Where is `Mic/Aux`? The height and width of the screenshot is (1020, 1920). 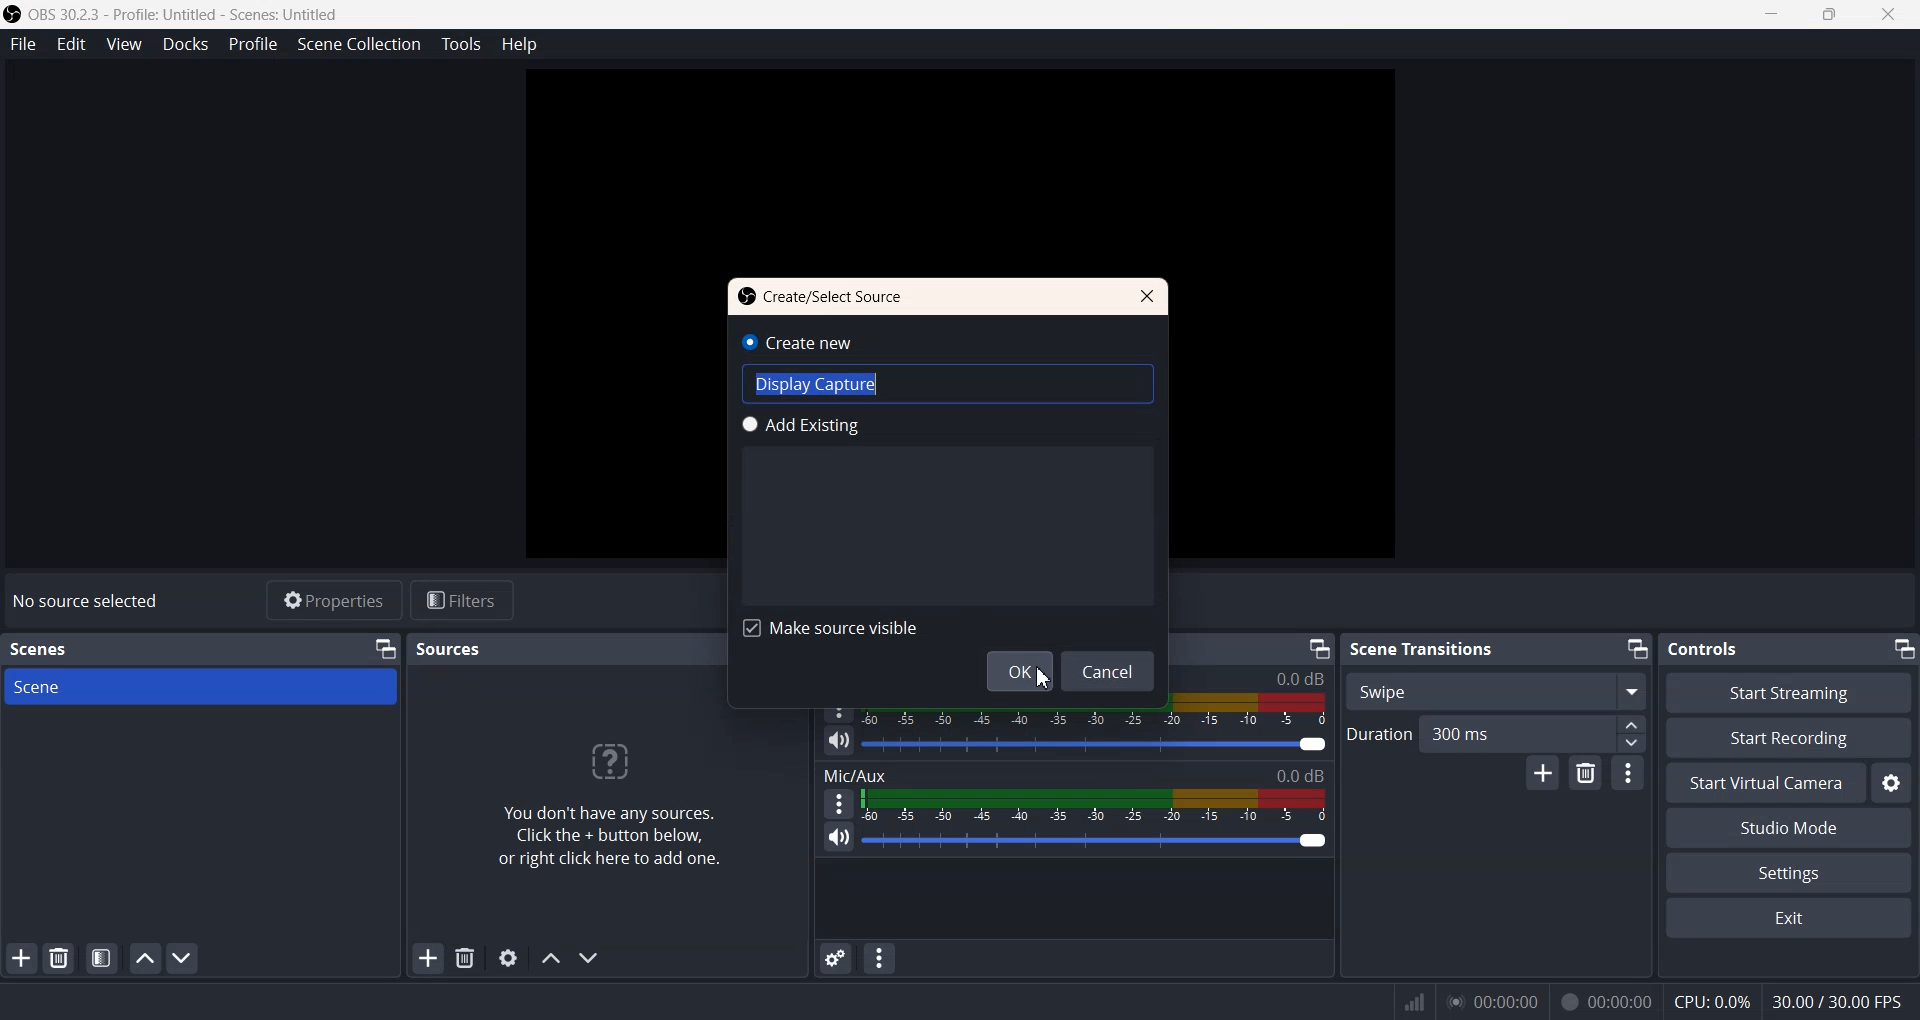
Mic/Aux is located at coordinates (1073, 775).